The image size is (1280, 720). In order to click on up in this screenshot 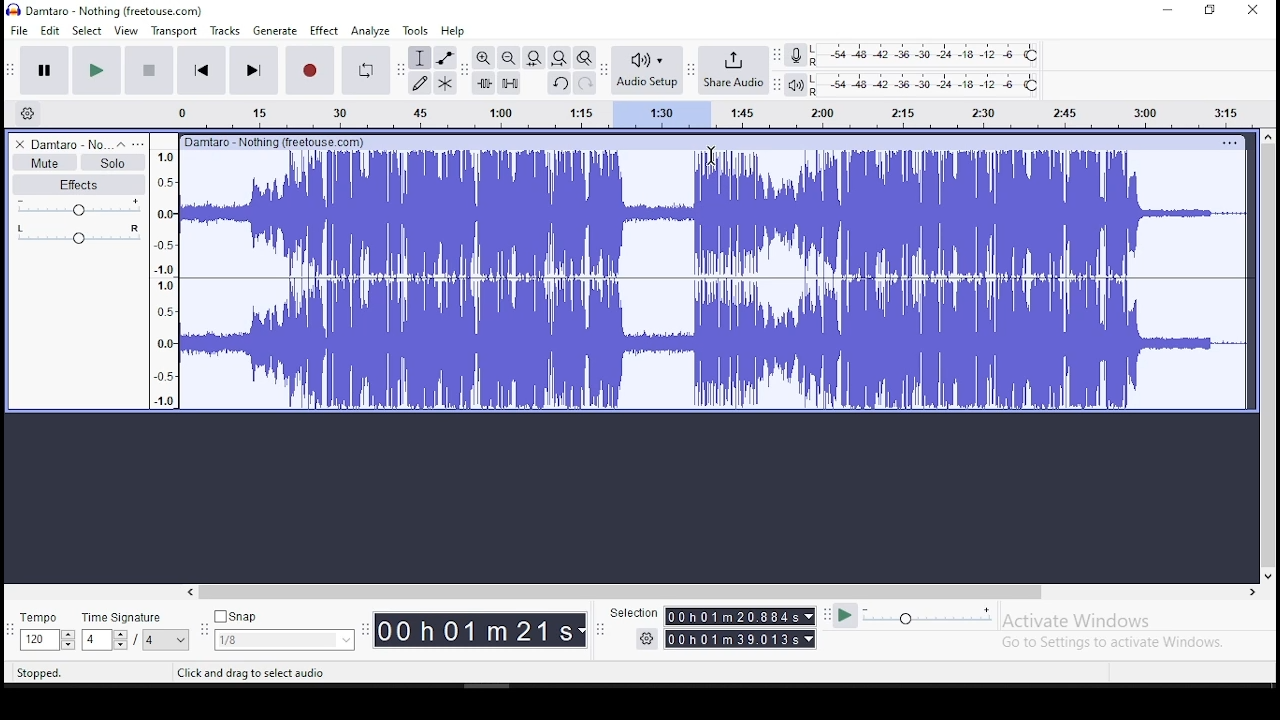, I will do `click(1267, 136)`.